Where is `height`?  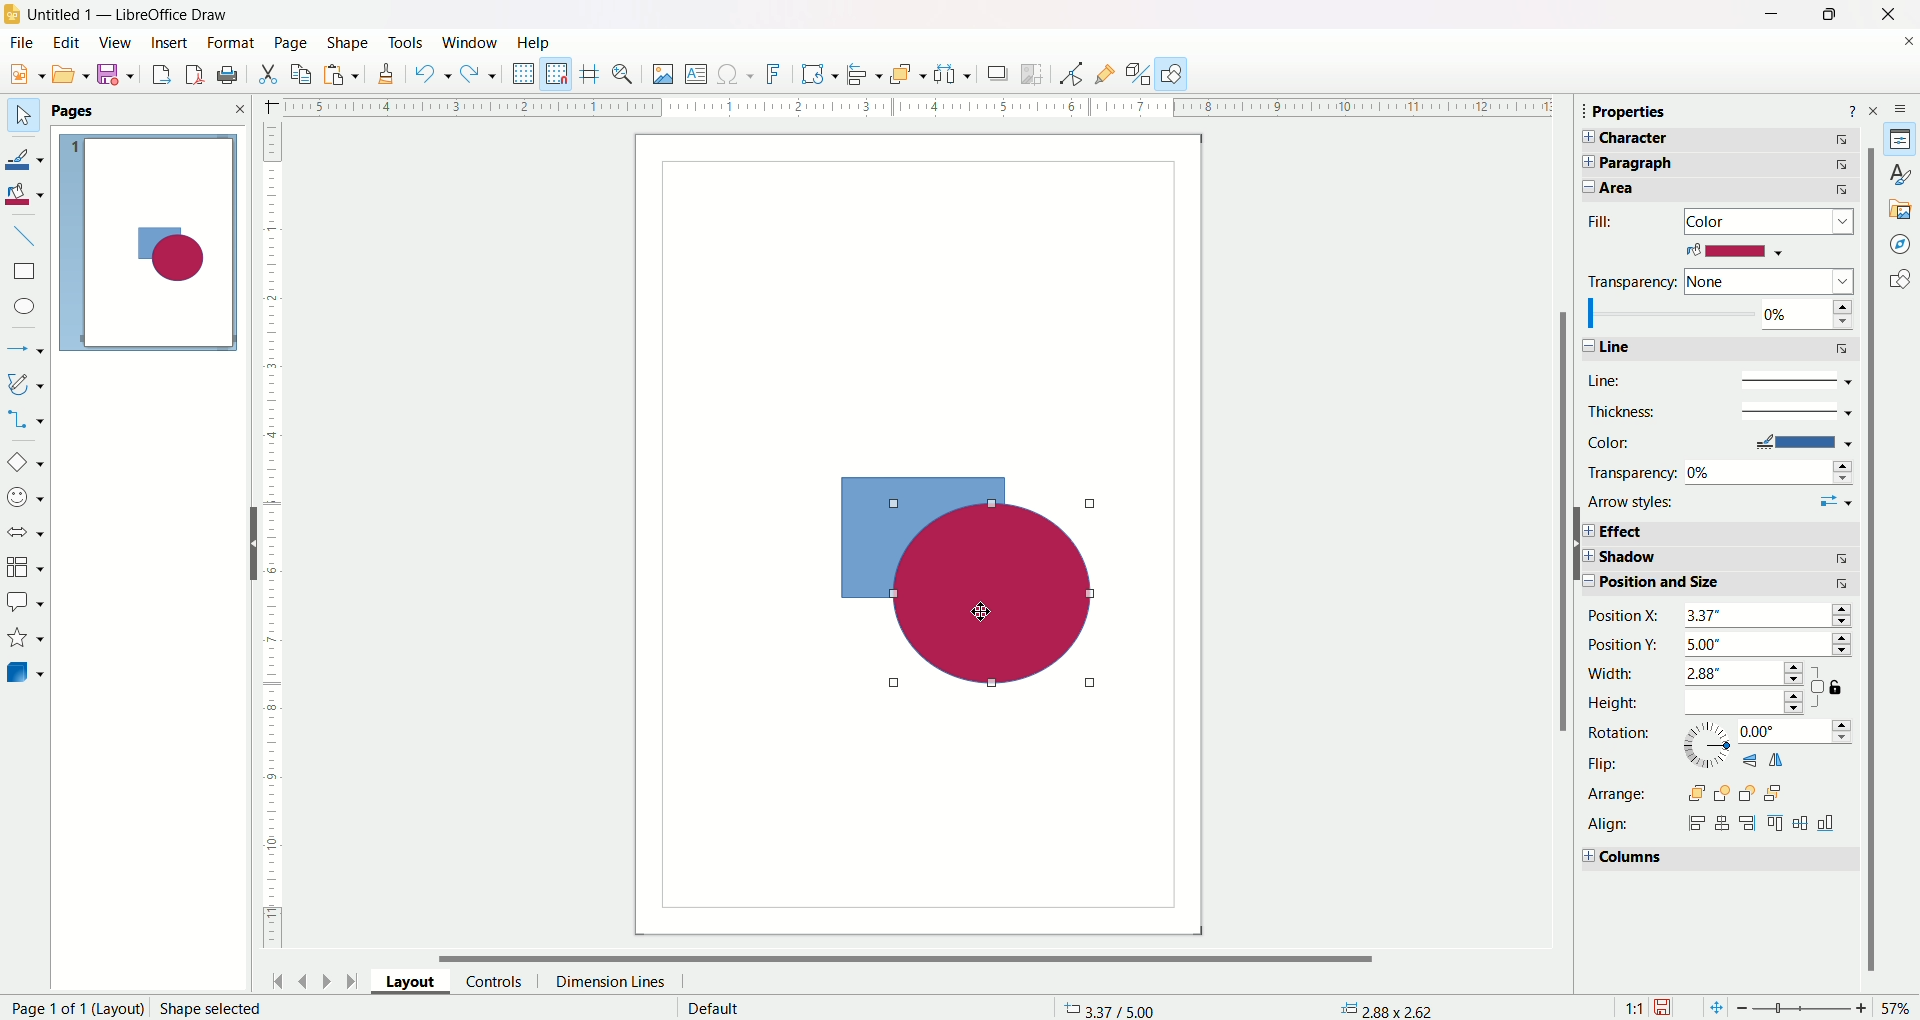 height is located at coordinates (1701, 704).